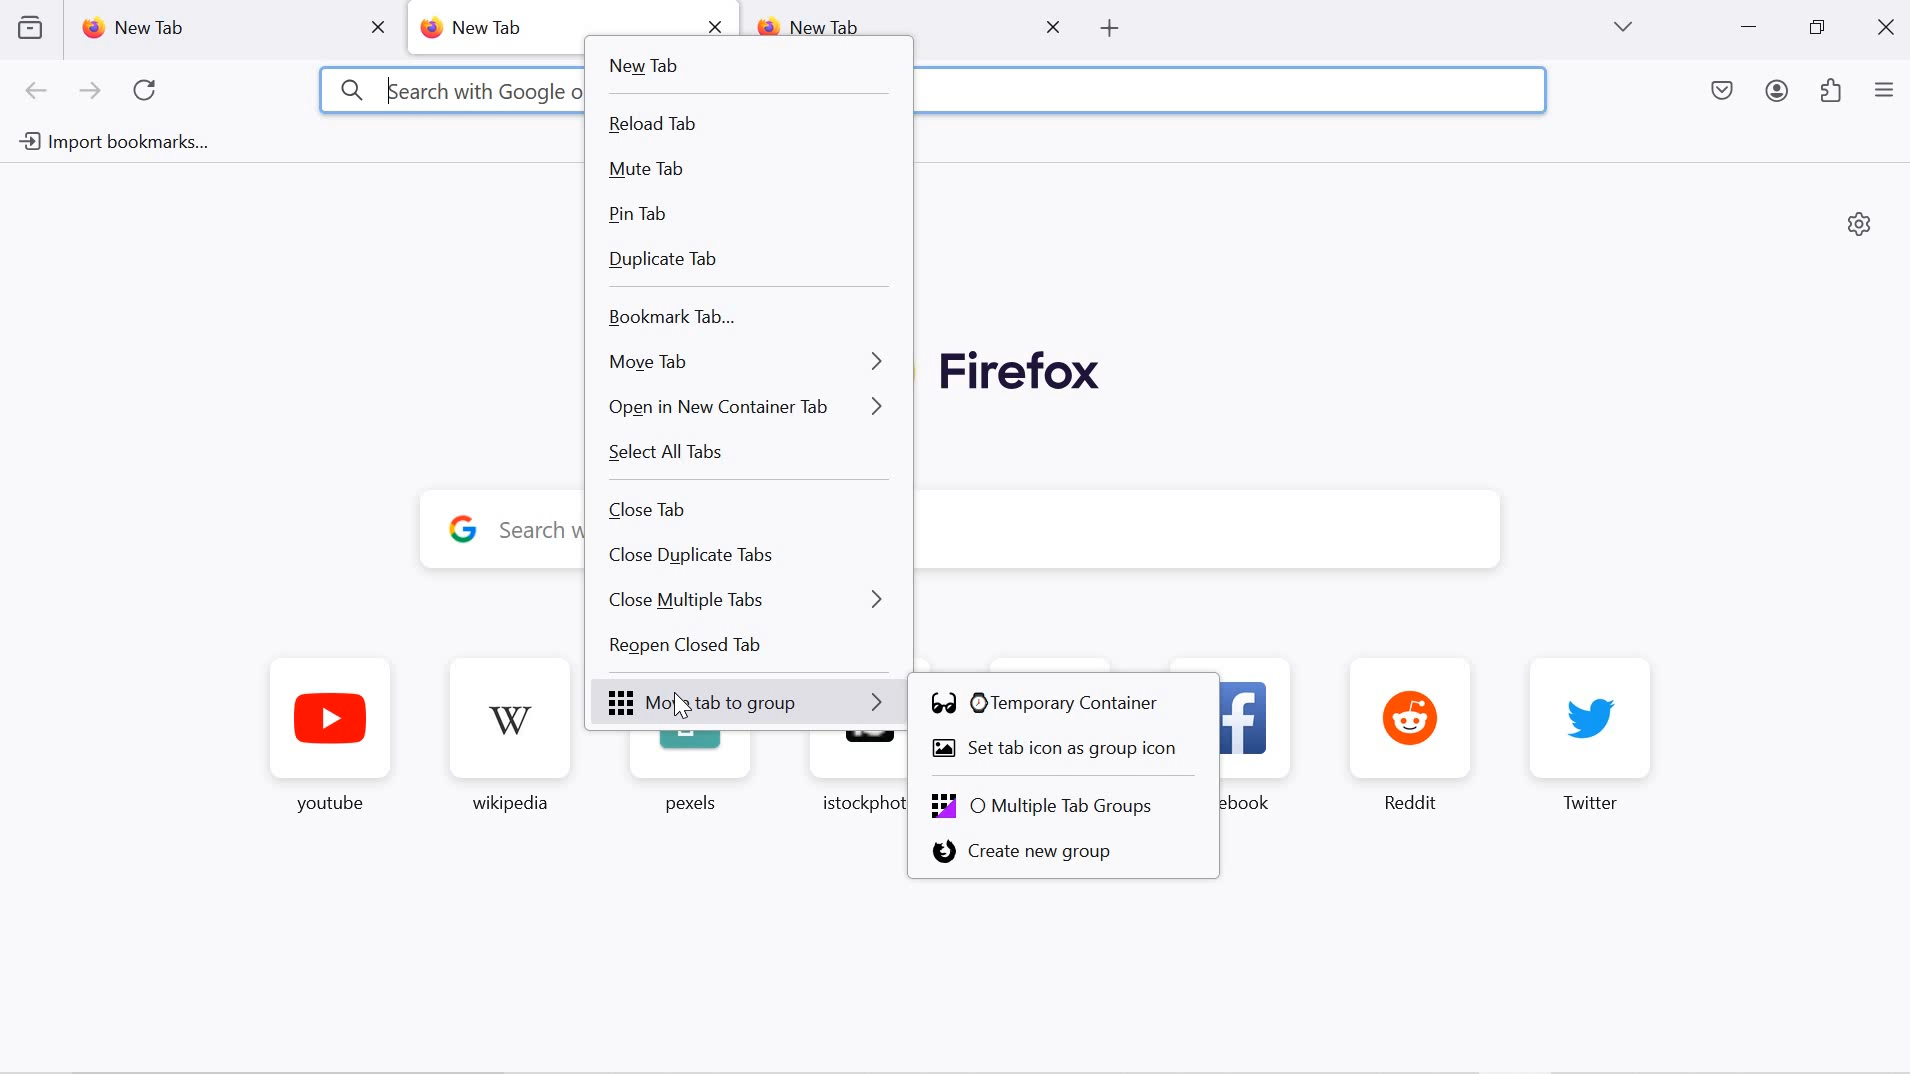 The image size is (1910, 1074). Describe the element at coordinates (1055, 805) in the screenshot. I see `Multiple tab groups` at that location.